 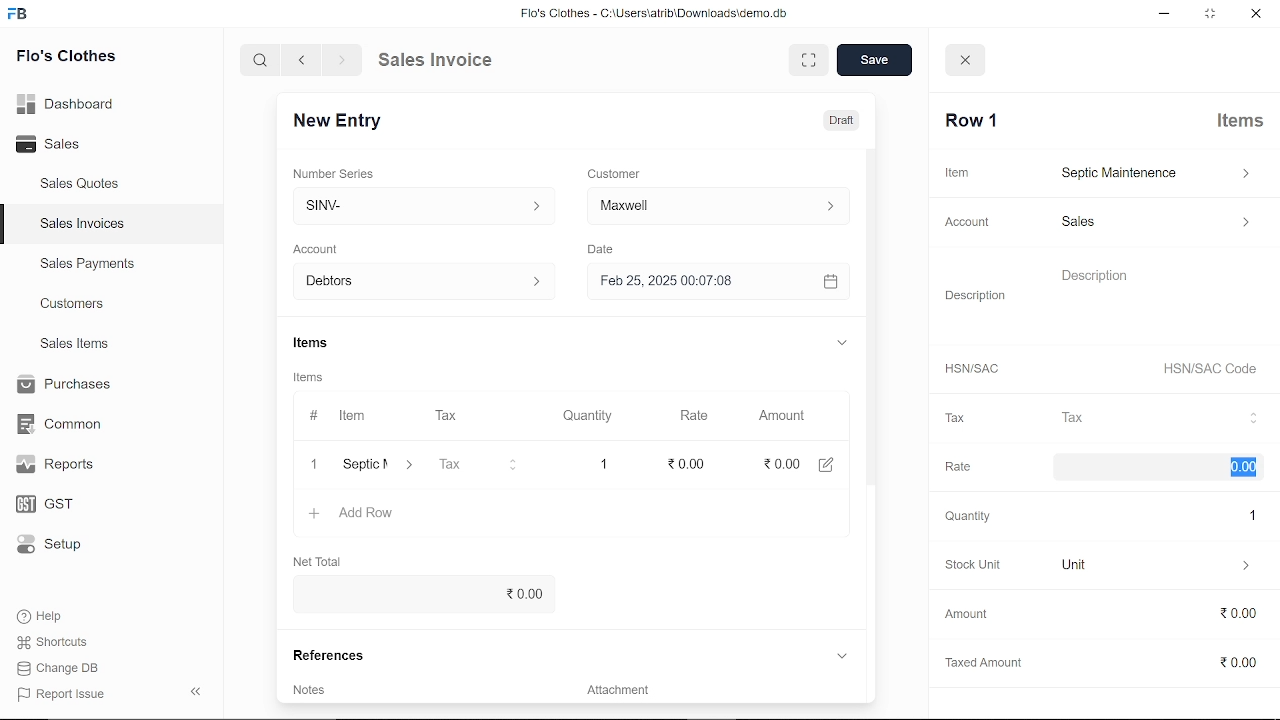 I want to click on Insert Customer, so click(x=715, y=205).